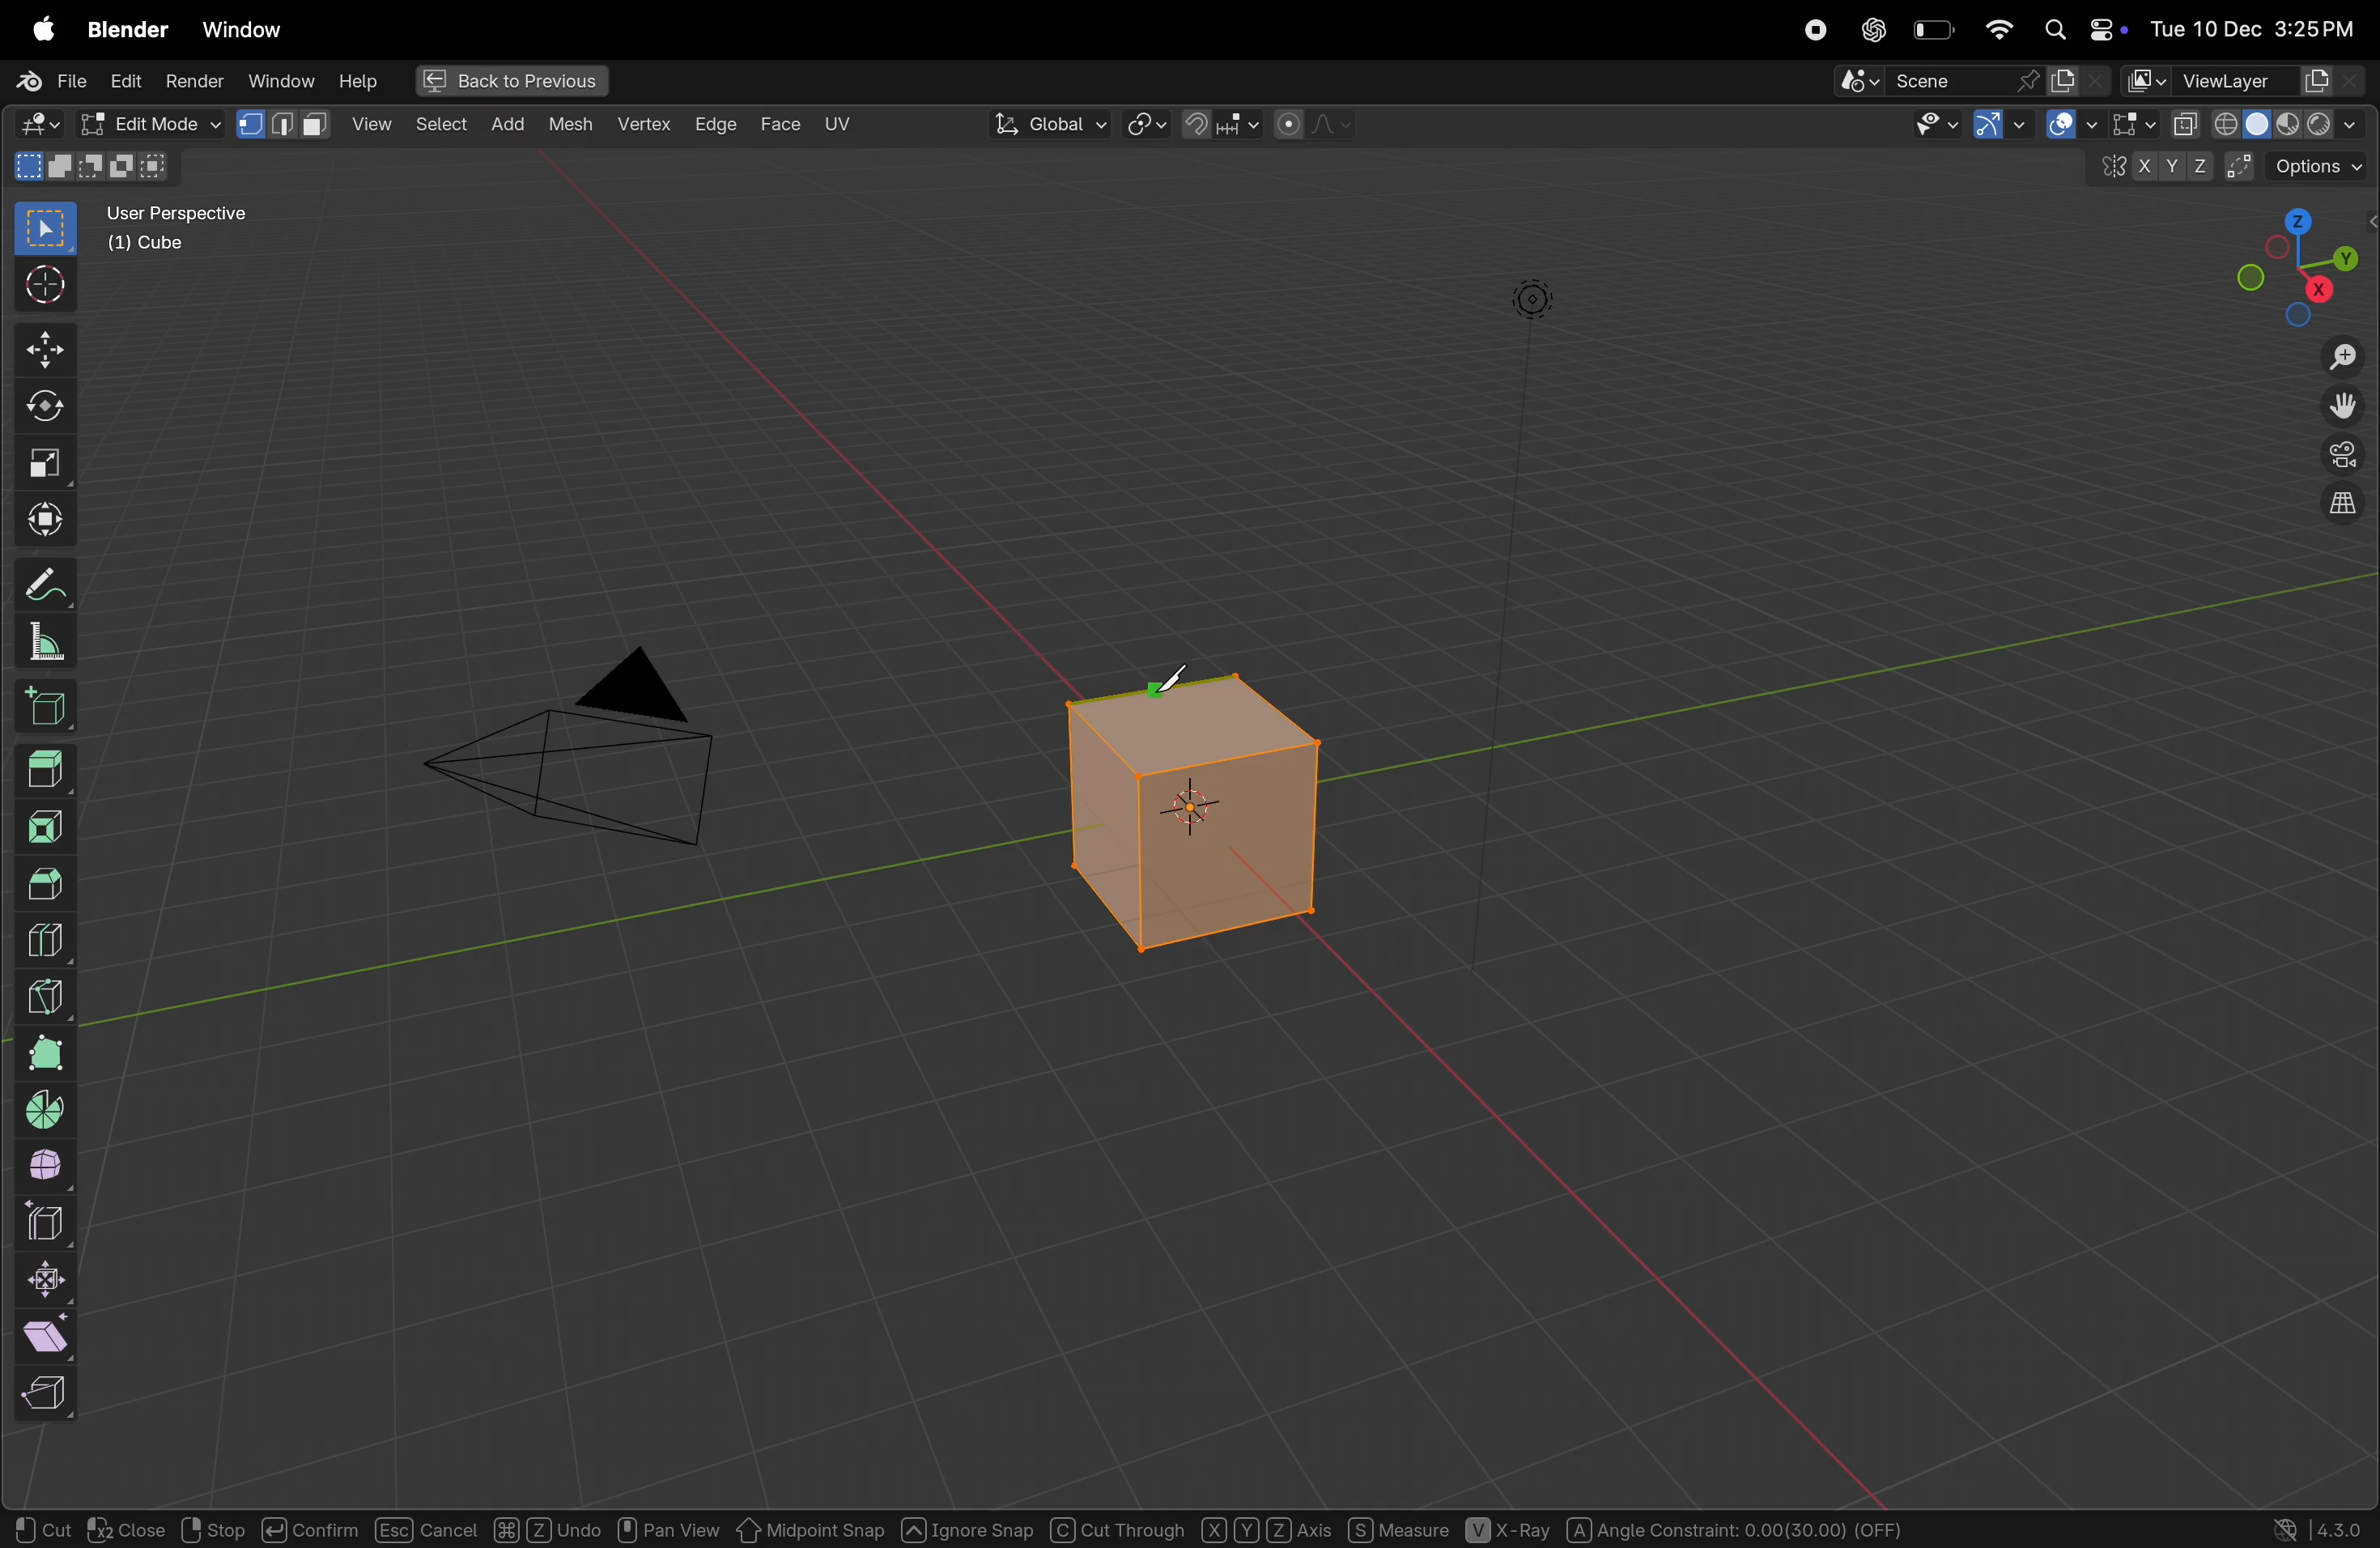  Describe the element at coordinates (146, 122) in the screenshot. I see `object mode` at that location.